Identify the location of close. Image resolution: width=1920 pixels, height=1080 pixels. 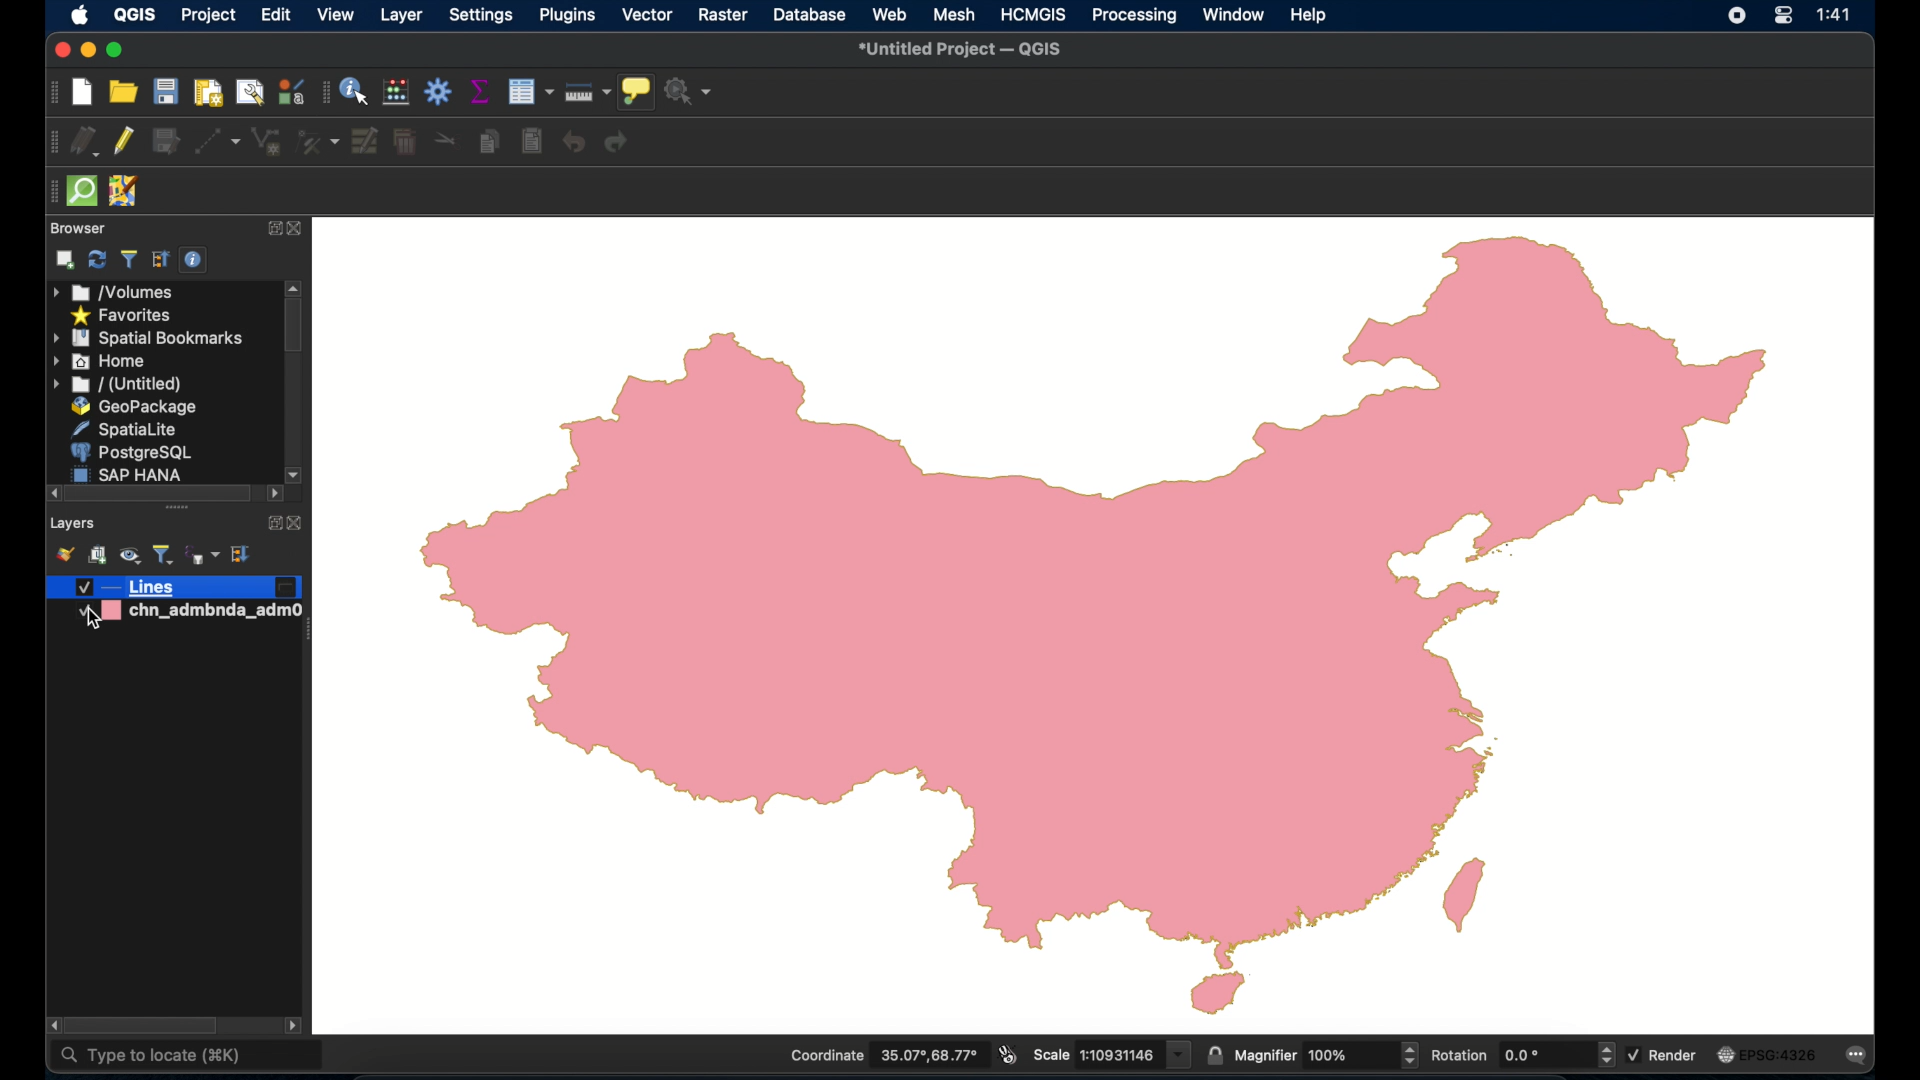
(61, 51).